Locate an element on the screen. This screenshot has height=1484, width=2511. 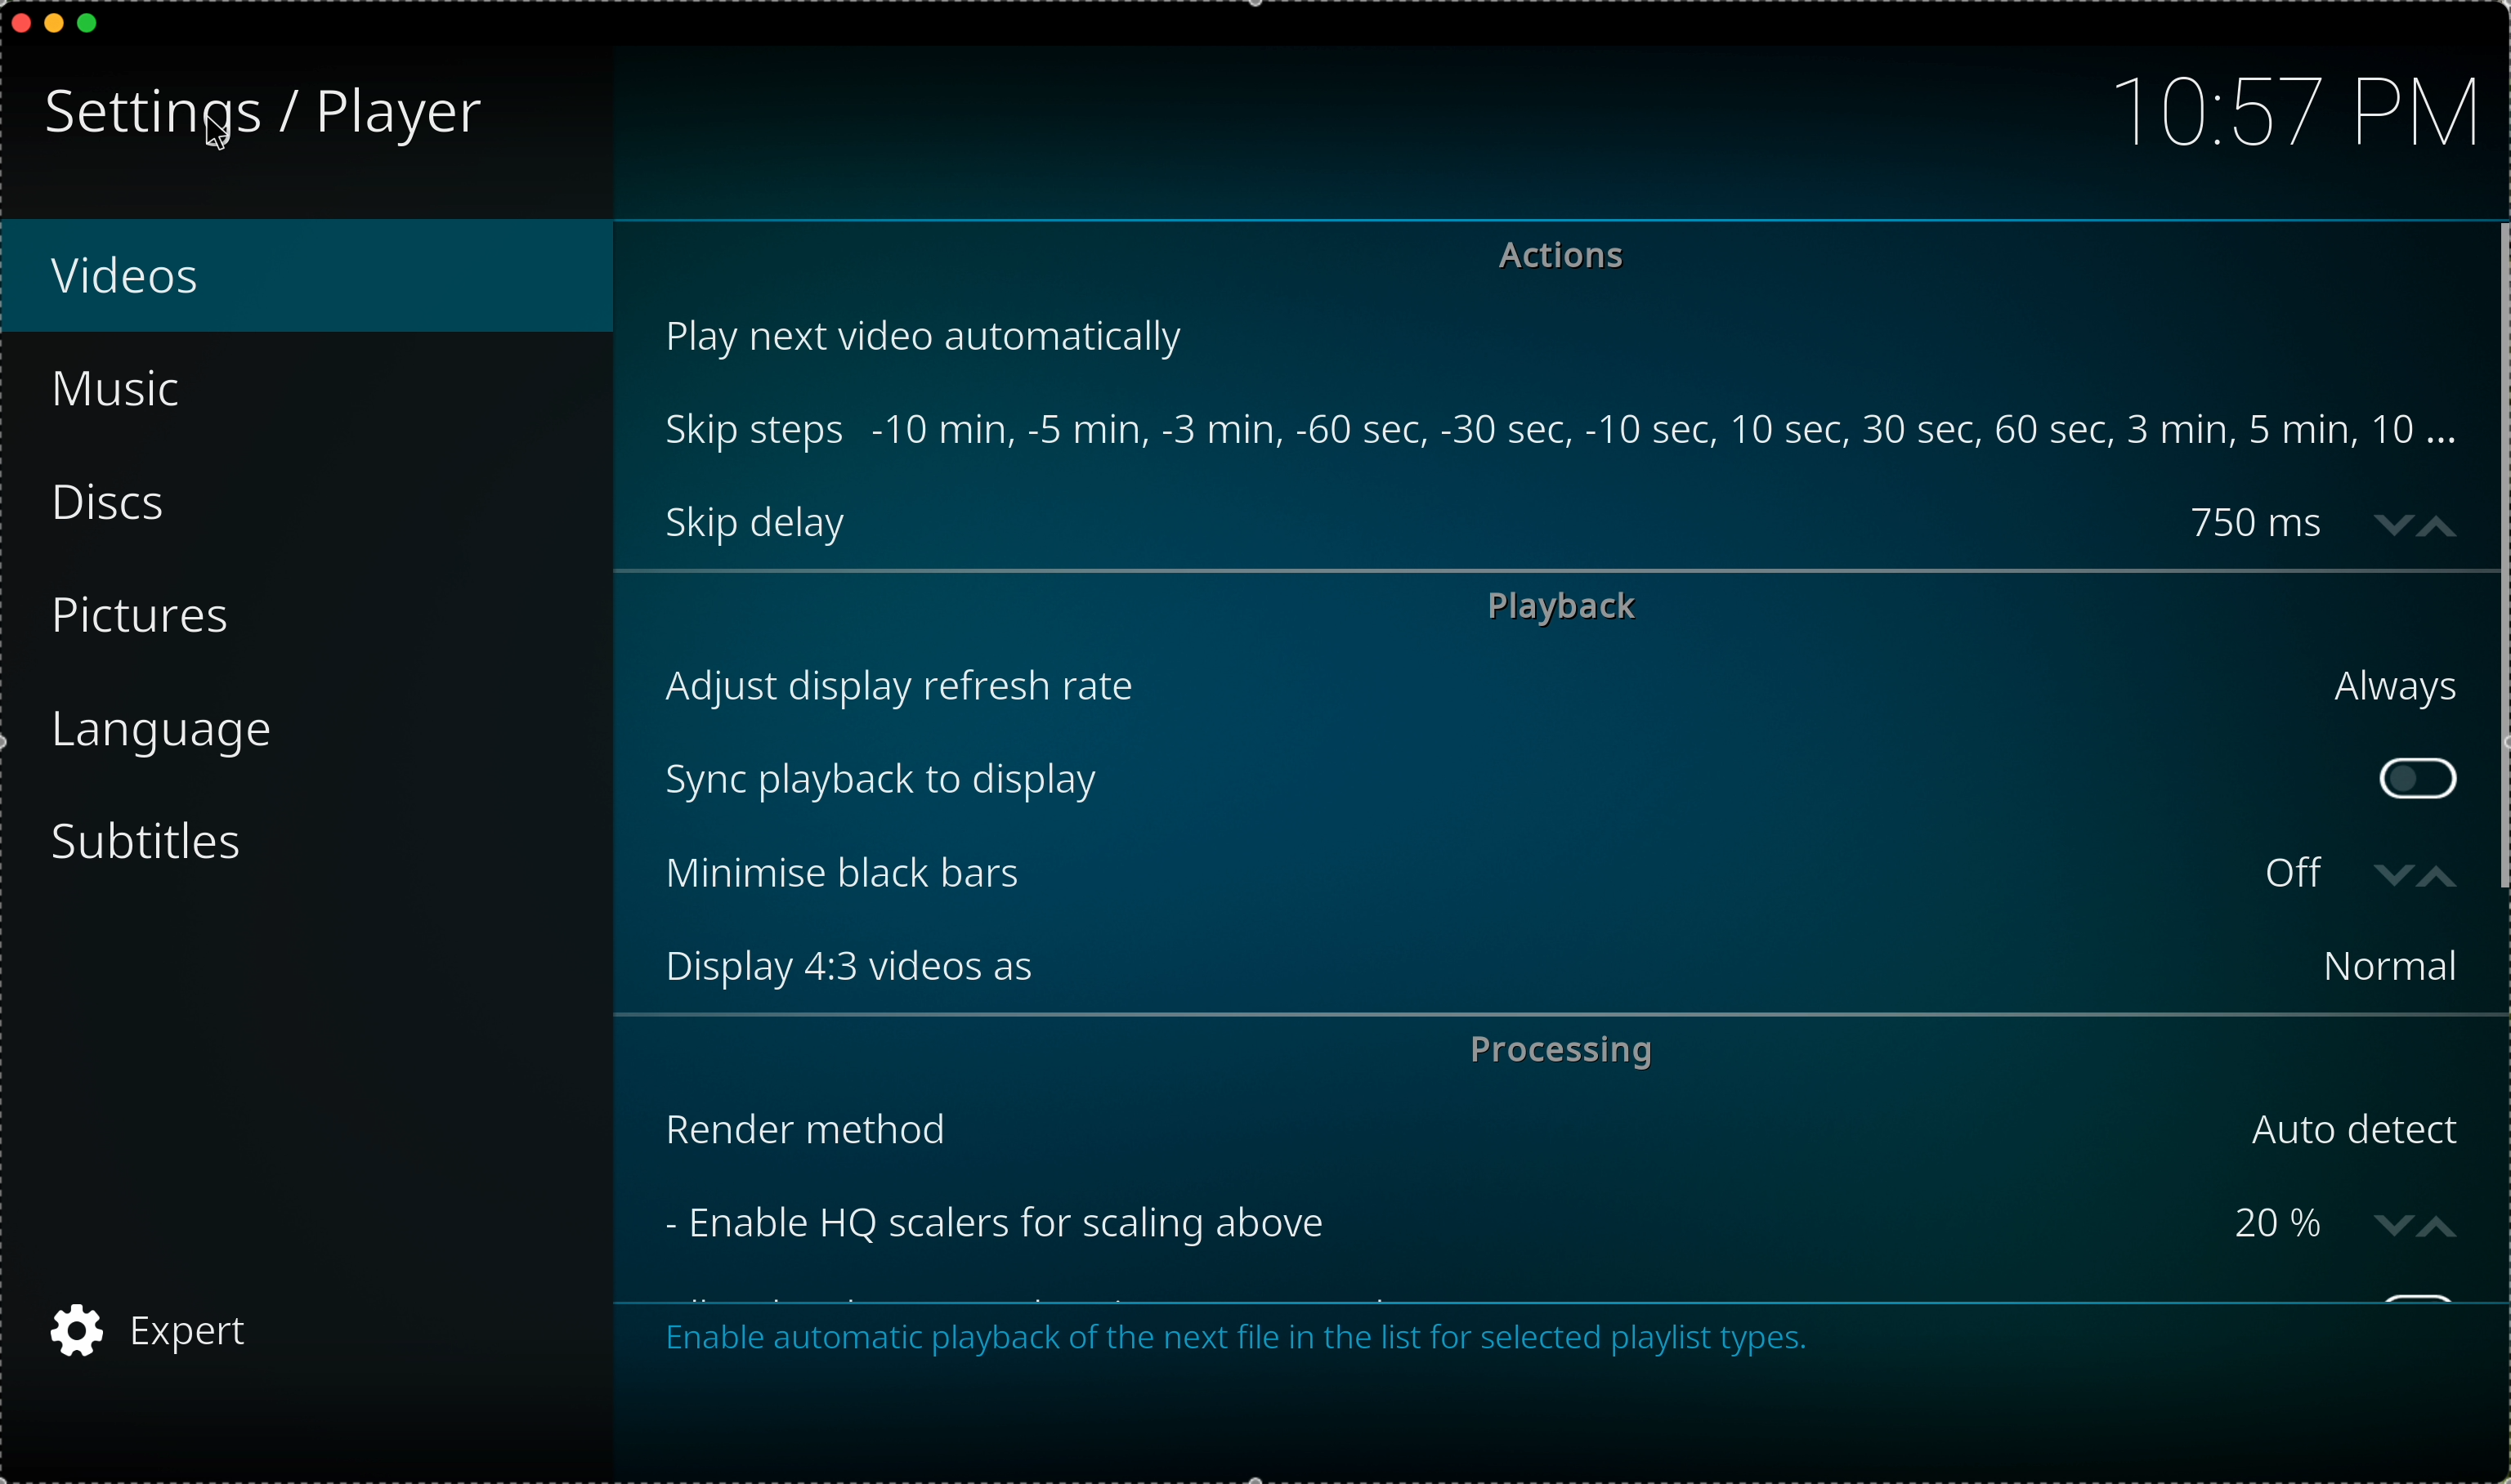
decrease value is located at coordinates (2440, 877).